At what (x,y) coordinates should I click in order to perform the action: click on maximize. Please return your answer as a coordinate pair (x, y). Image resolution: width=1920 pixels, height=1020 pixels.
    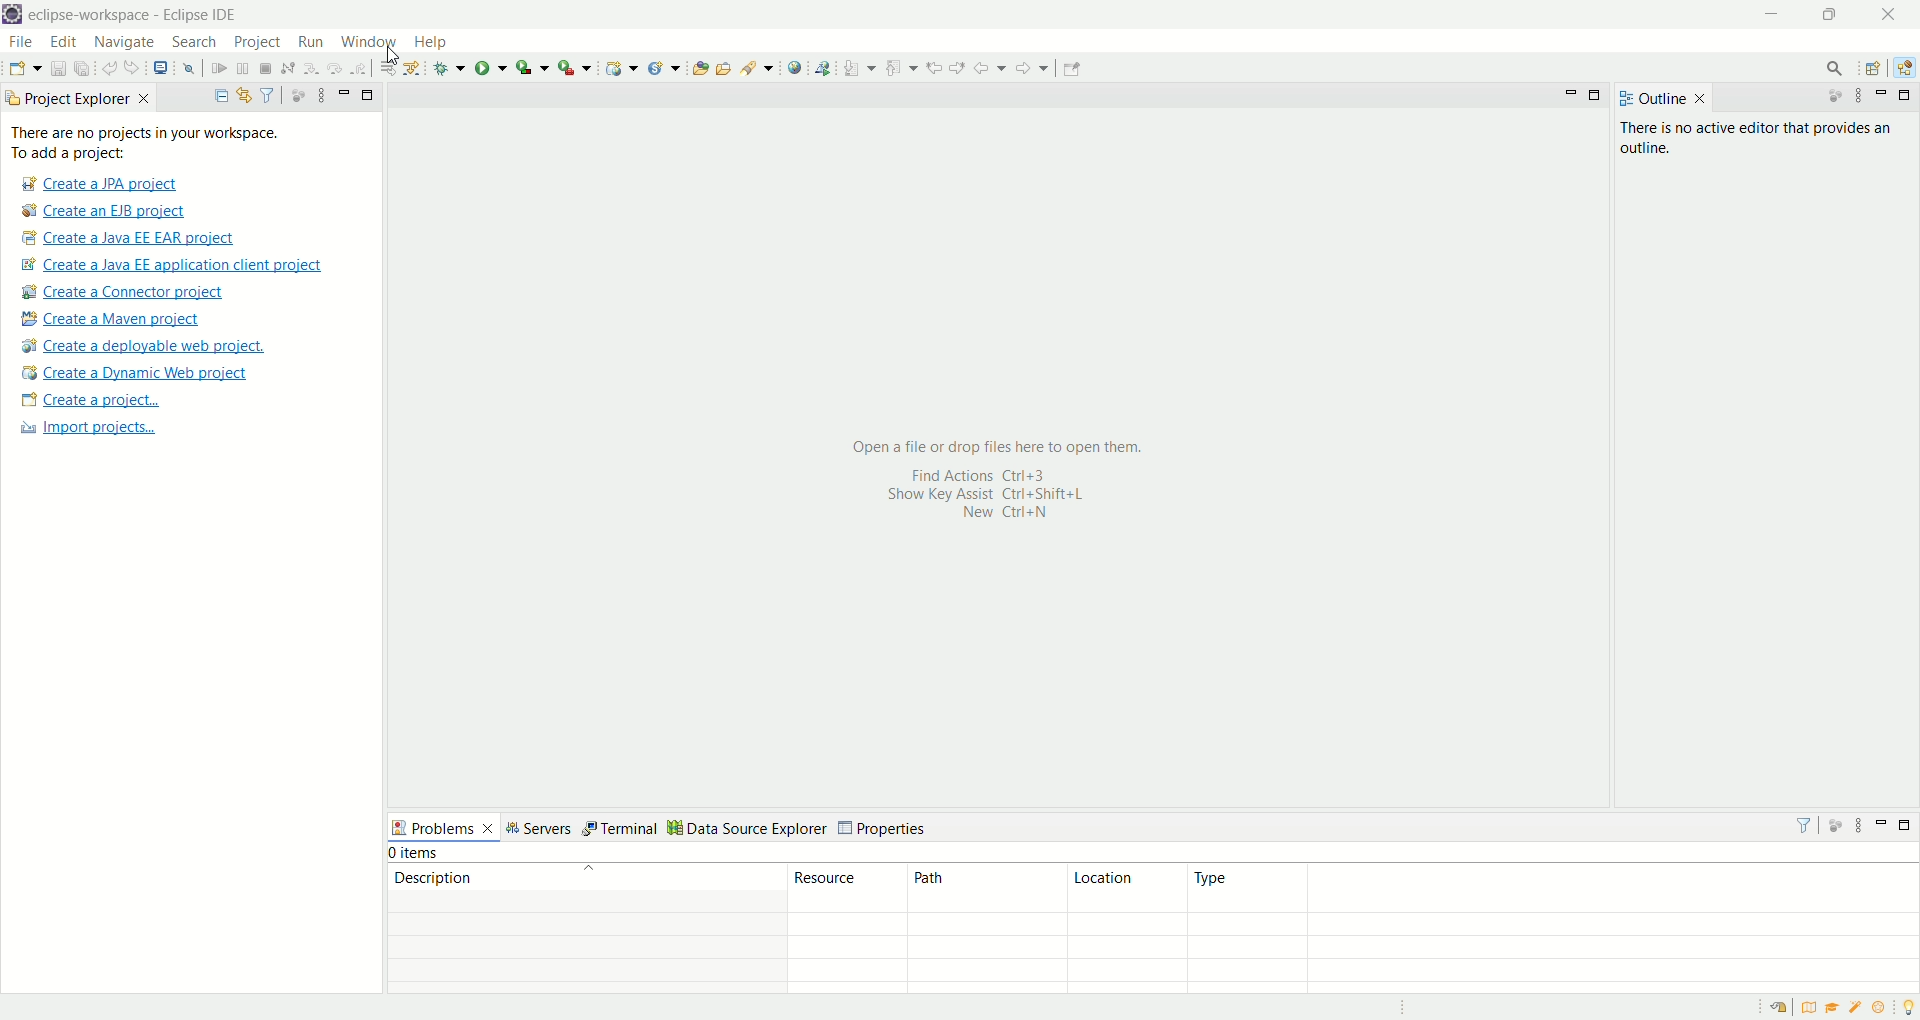
    Looking at the image, I should click on (1905, 827).